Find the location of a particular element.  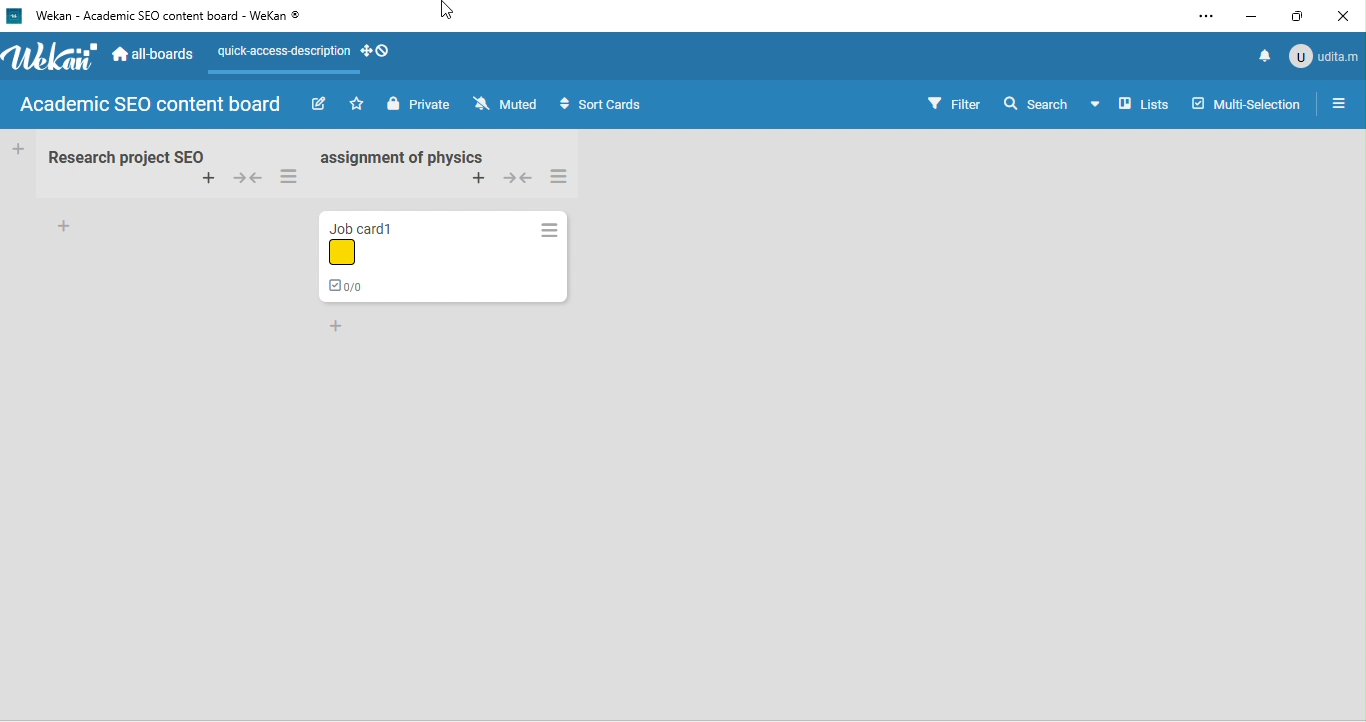

desktop grab handles is located at coordinates (377, 51).